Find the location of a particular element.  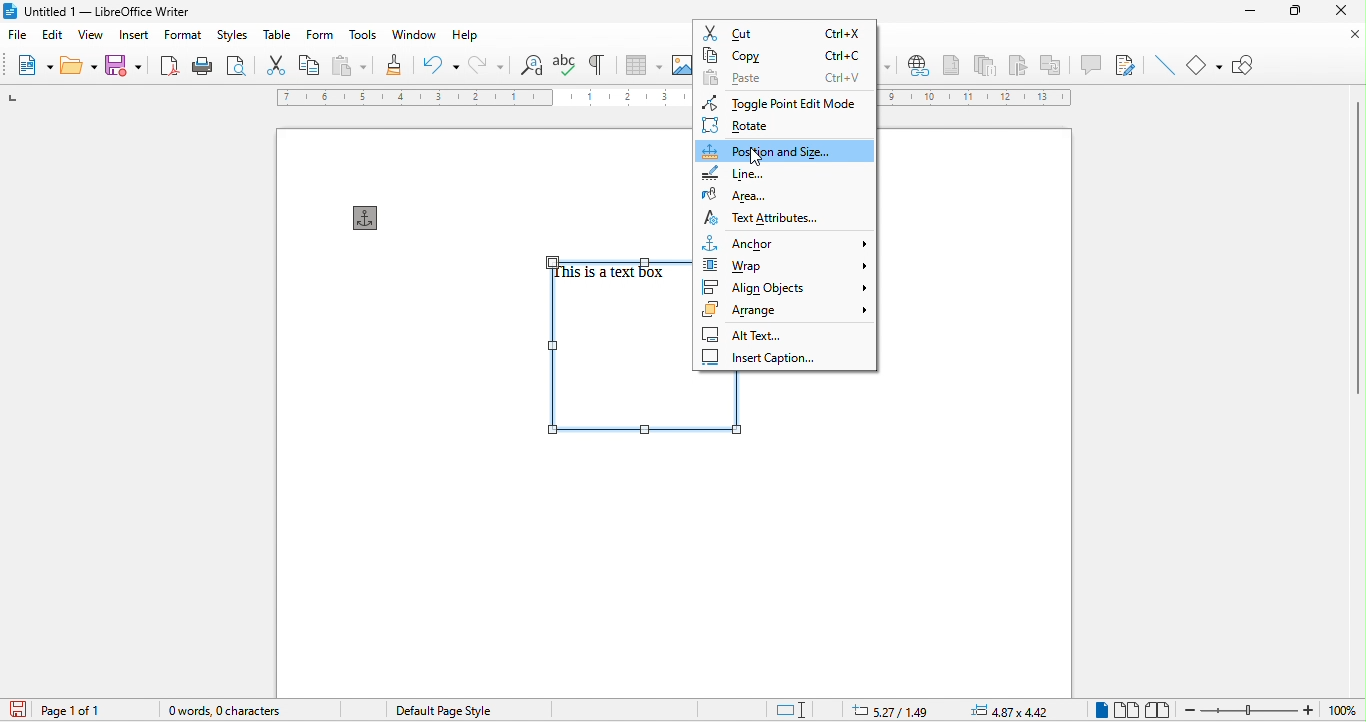

alt text is located at coordinates (745, 333).